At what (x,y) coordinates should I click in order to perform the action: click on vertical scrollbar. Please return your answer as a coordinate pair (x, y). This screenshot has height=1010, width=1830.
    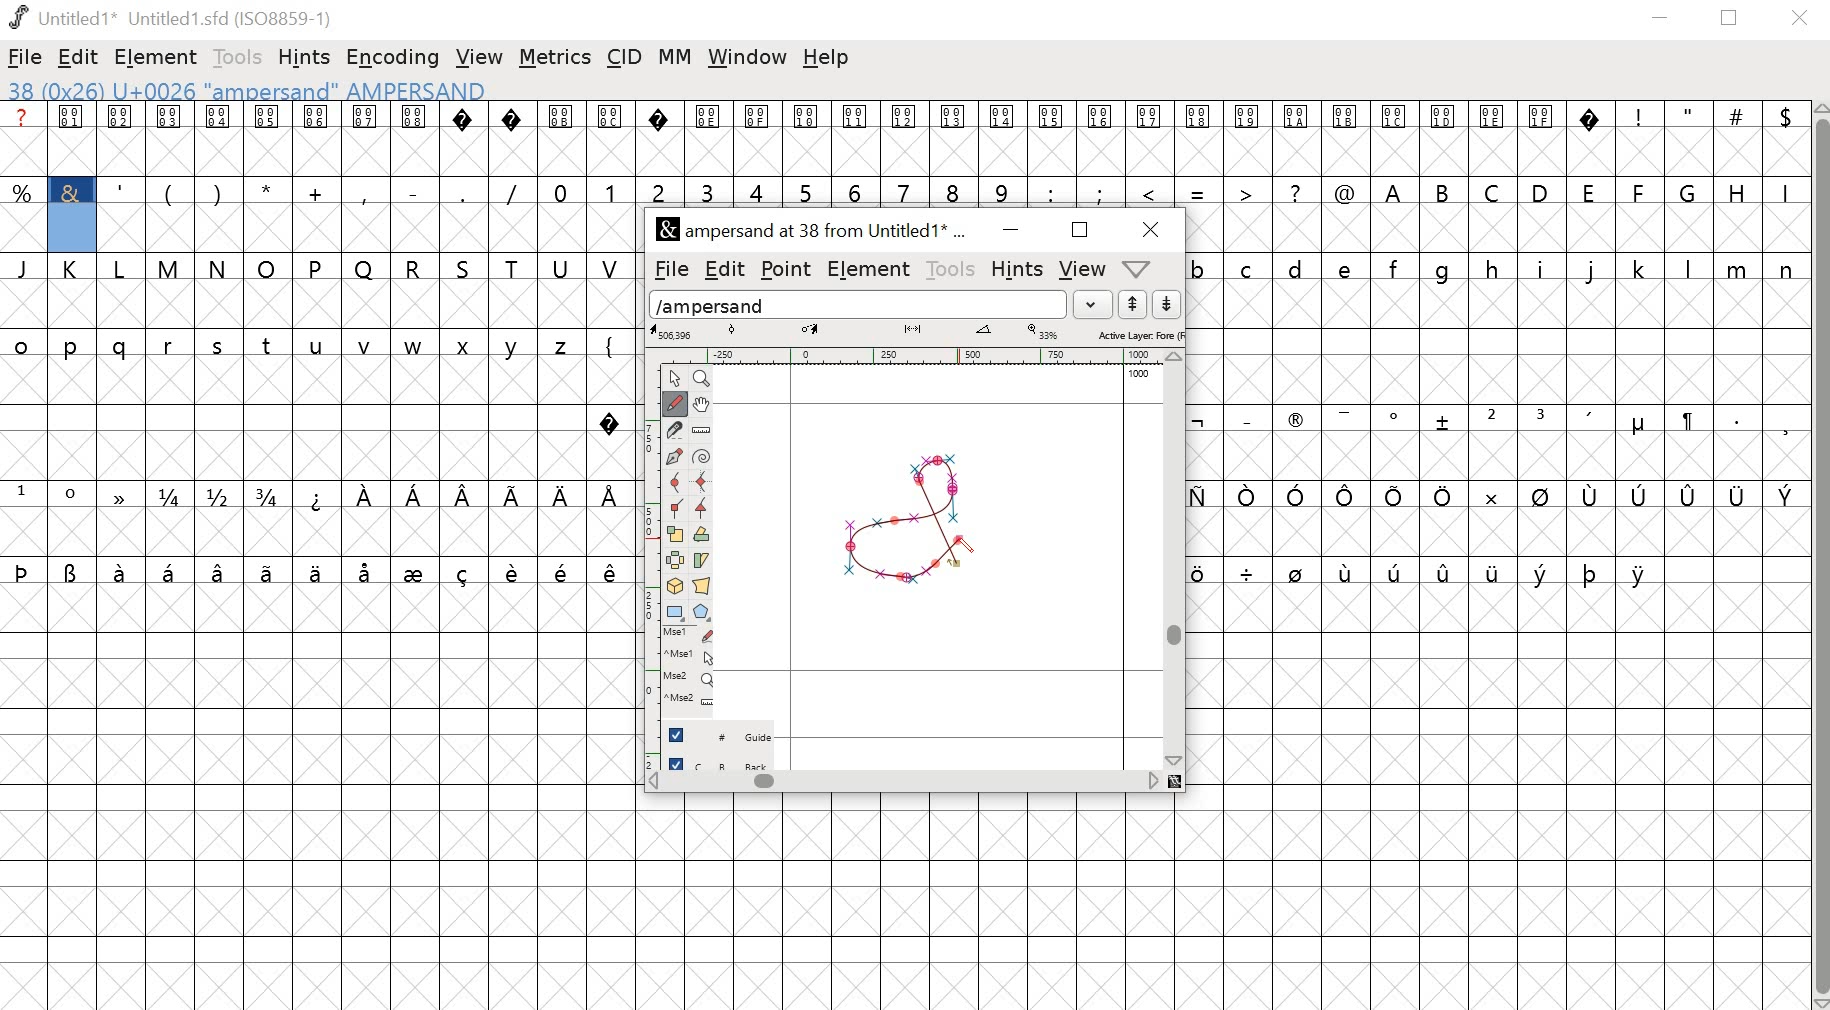
    Looking at the image, I should click on (1819, 555).